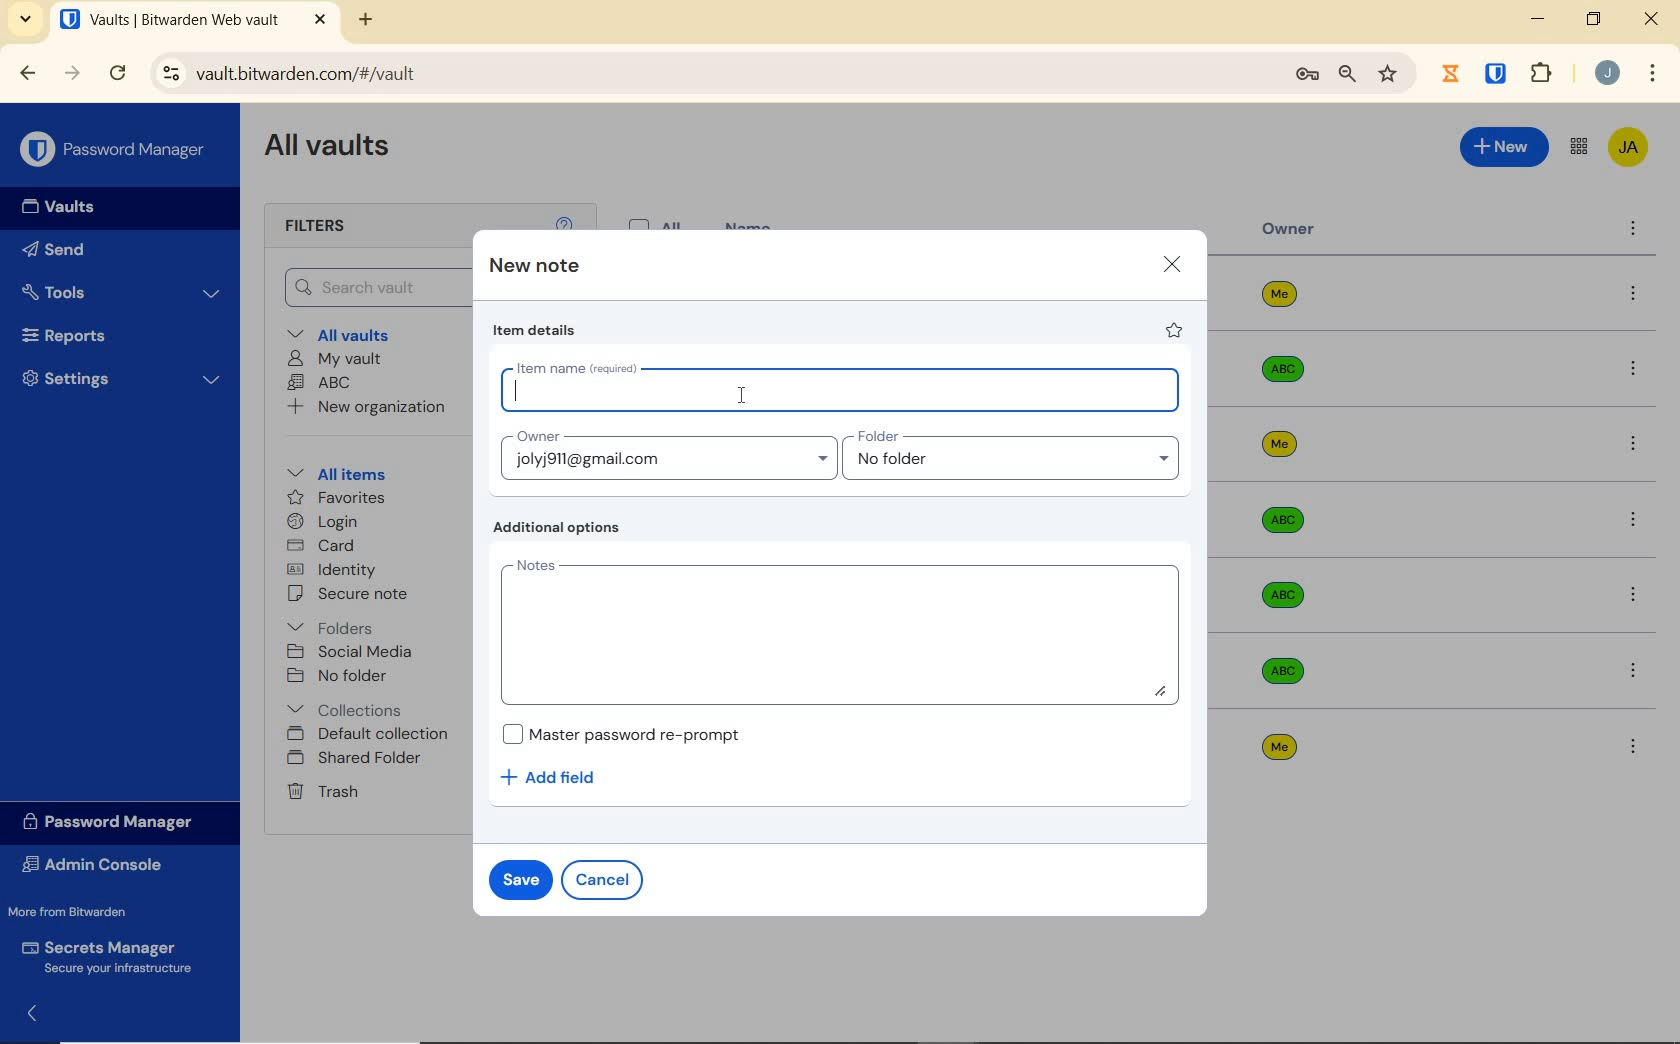 The image size is (1680, 1044). I want to click on Send, so click(91, 253).